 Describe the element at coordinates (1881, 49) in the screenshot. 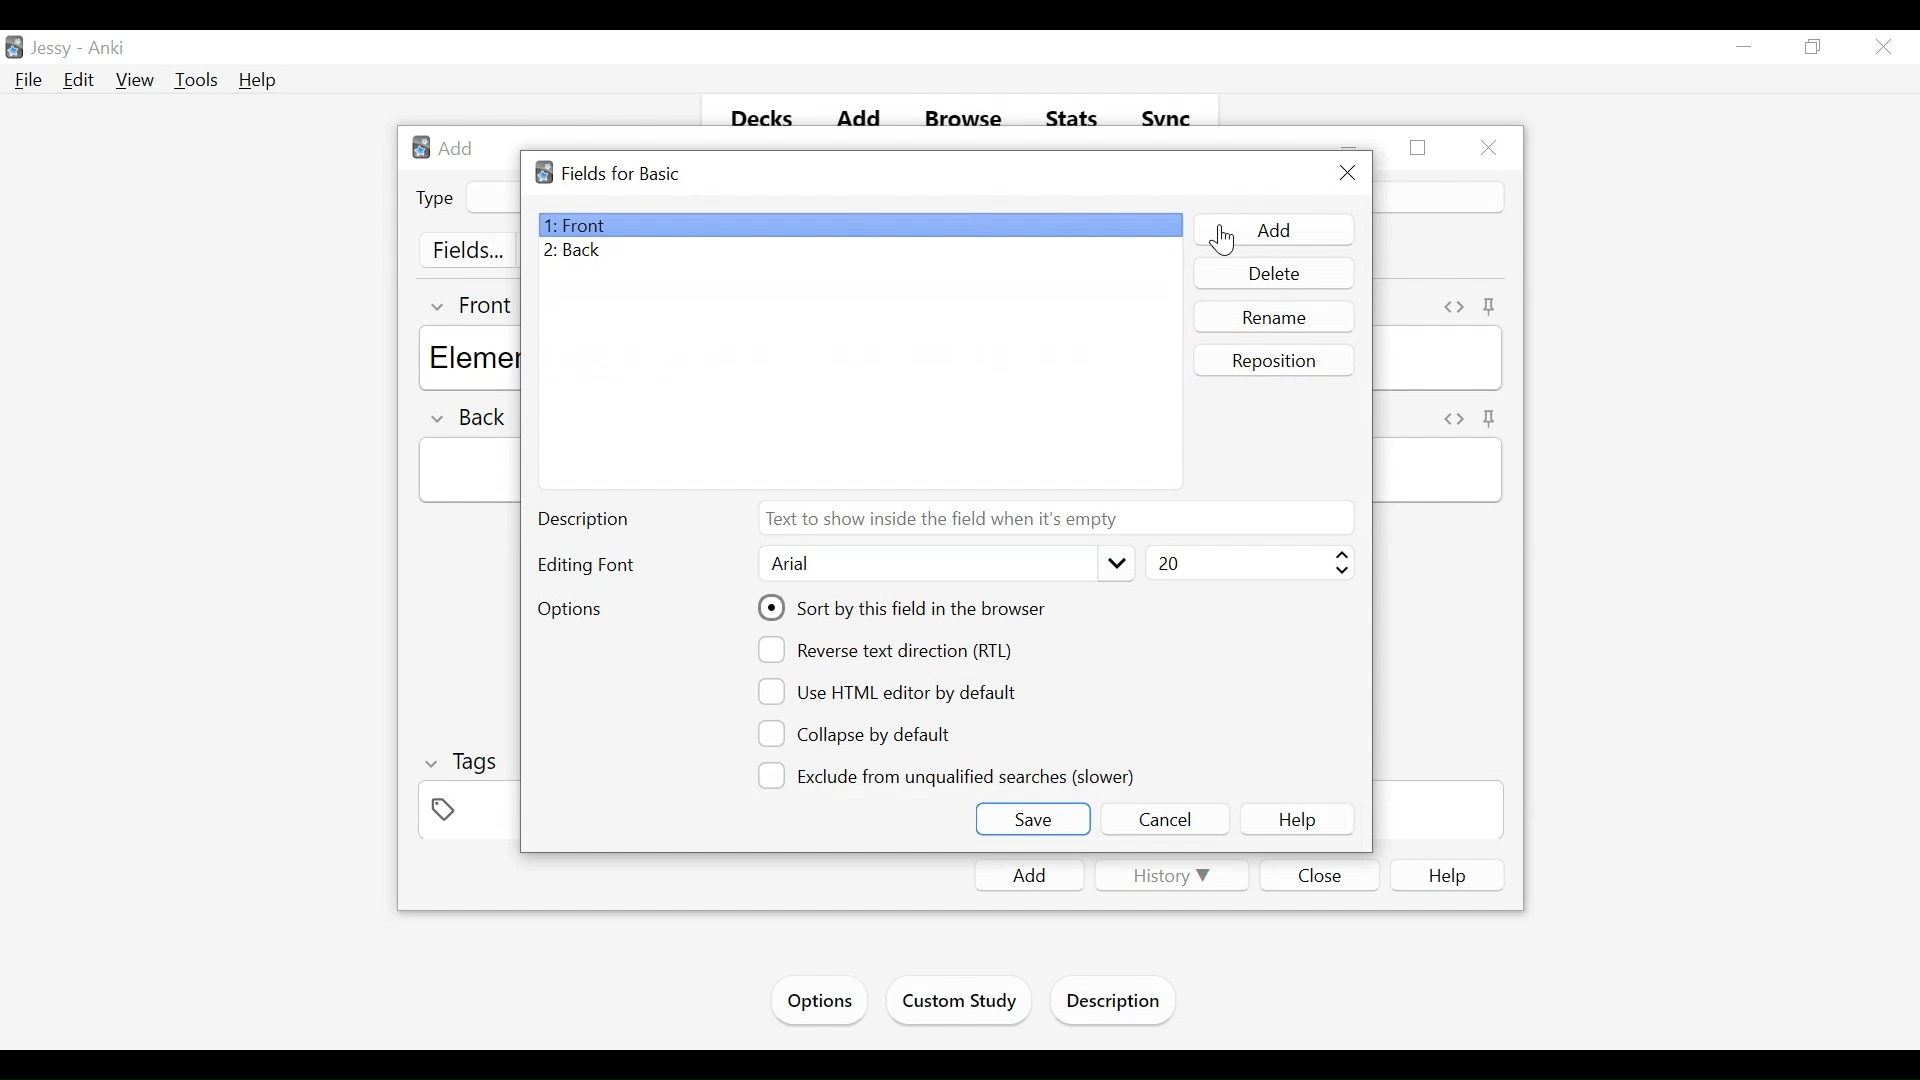

I see `Close` at that location.